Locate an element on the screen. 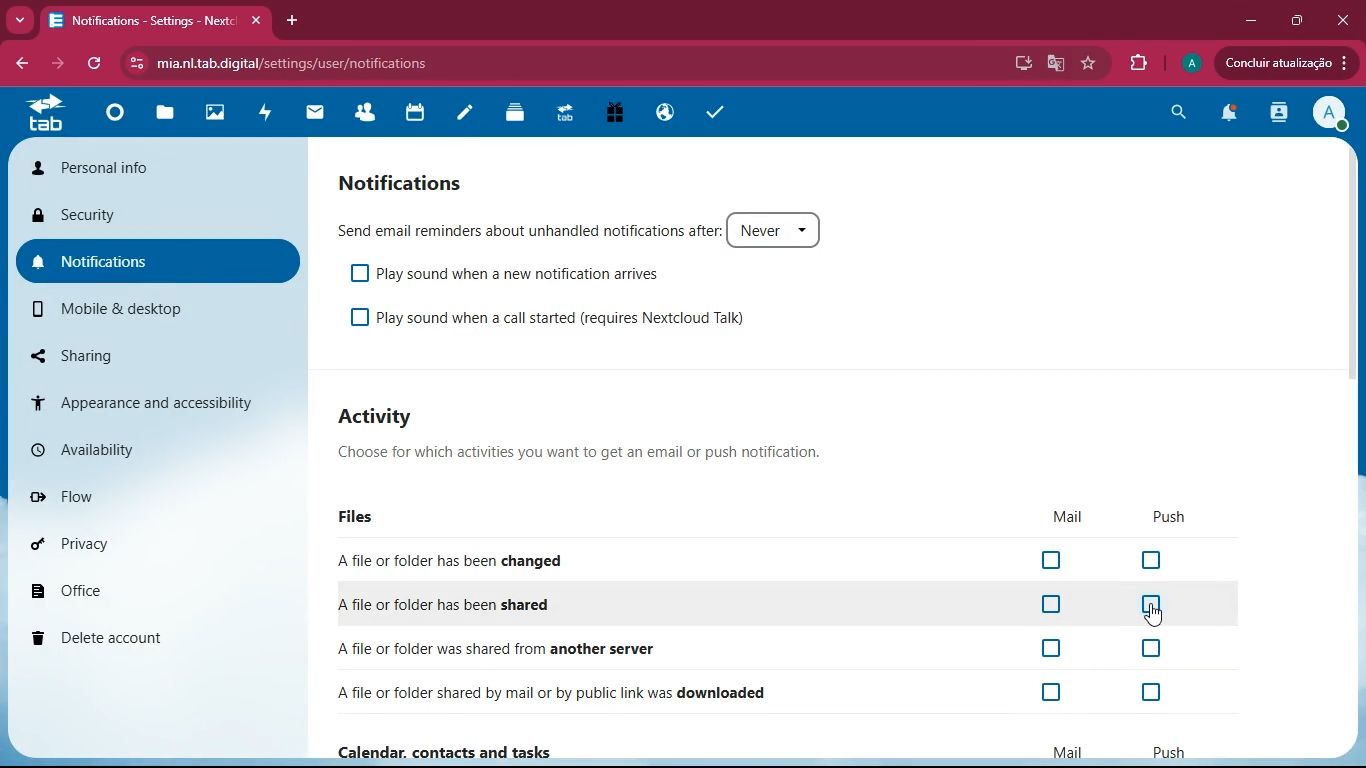  back is located at coordinates (25, 63).